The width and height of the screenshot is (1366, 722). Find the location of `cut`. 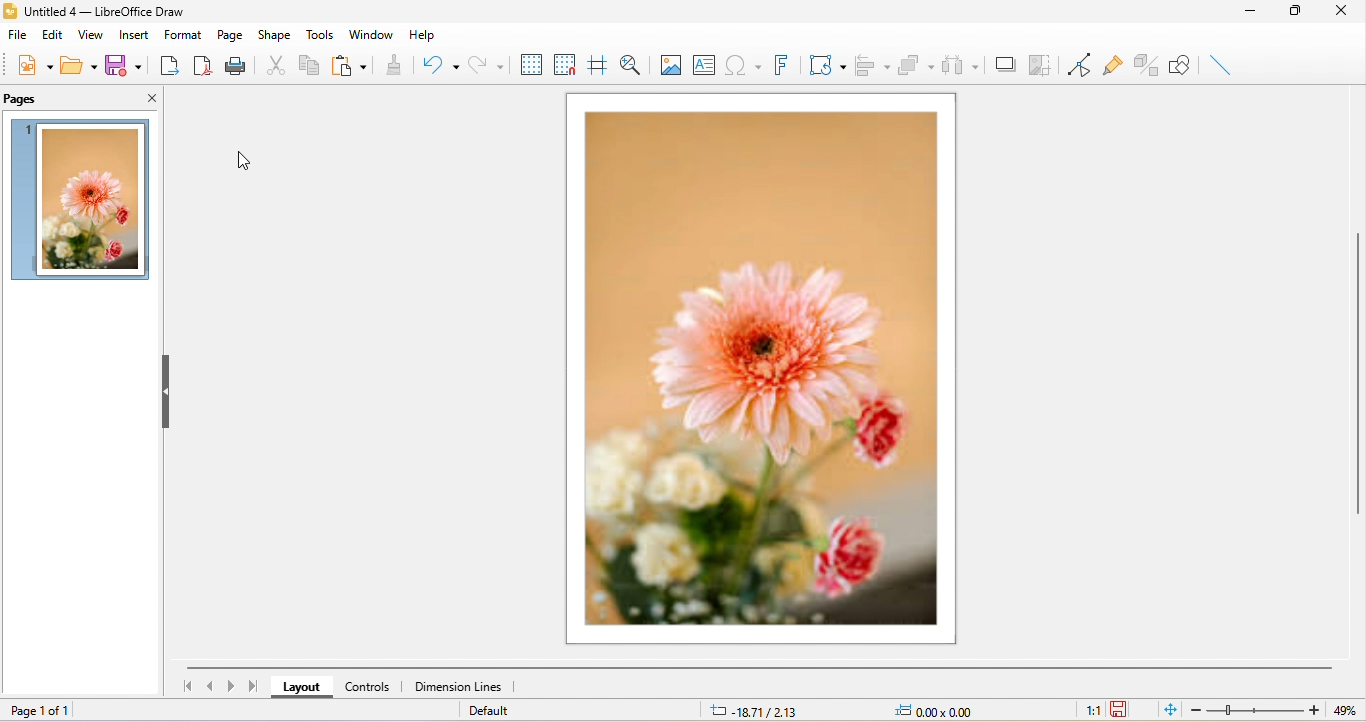

cut is located at coordinates (274, 63).